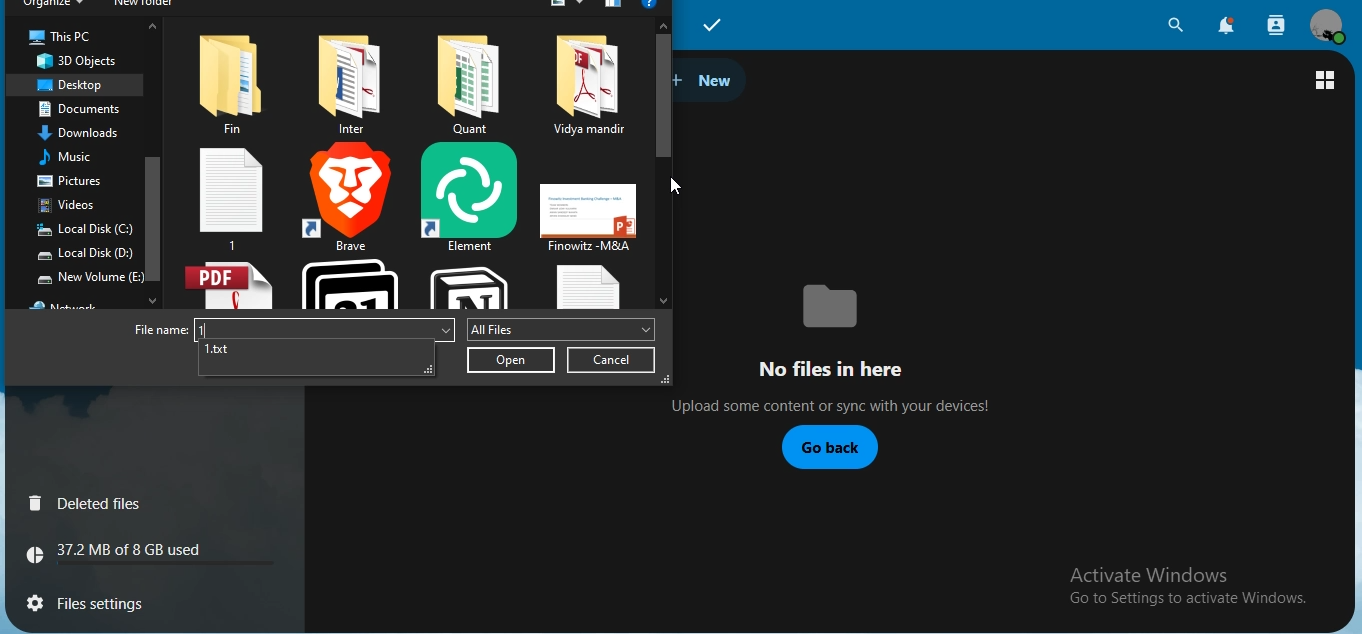 The height and width of the screenshot is (634, 1362). Describe the element at coordinates (476, 286) in the screenshot. I see `notion` at that location.